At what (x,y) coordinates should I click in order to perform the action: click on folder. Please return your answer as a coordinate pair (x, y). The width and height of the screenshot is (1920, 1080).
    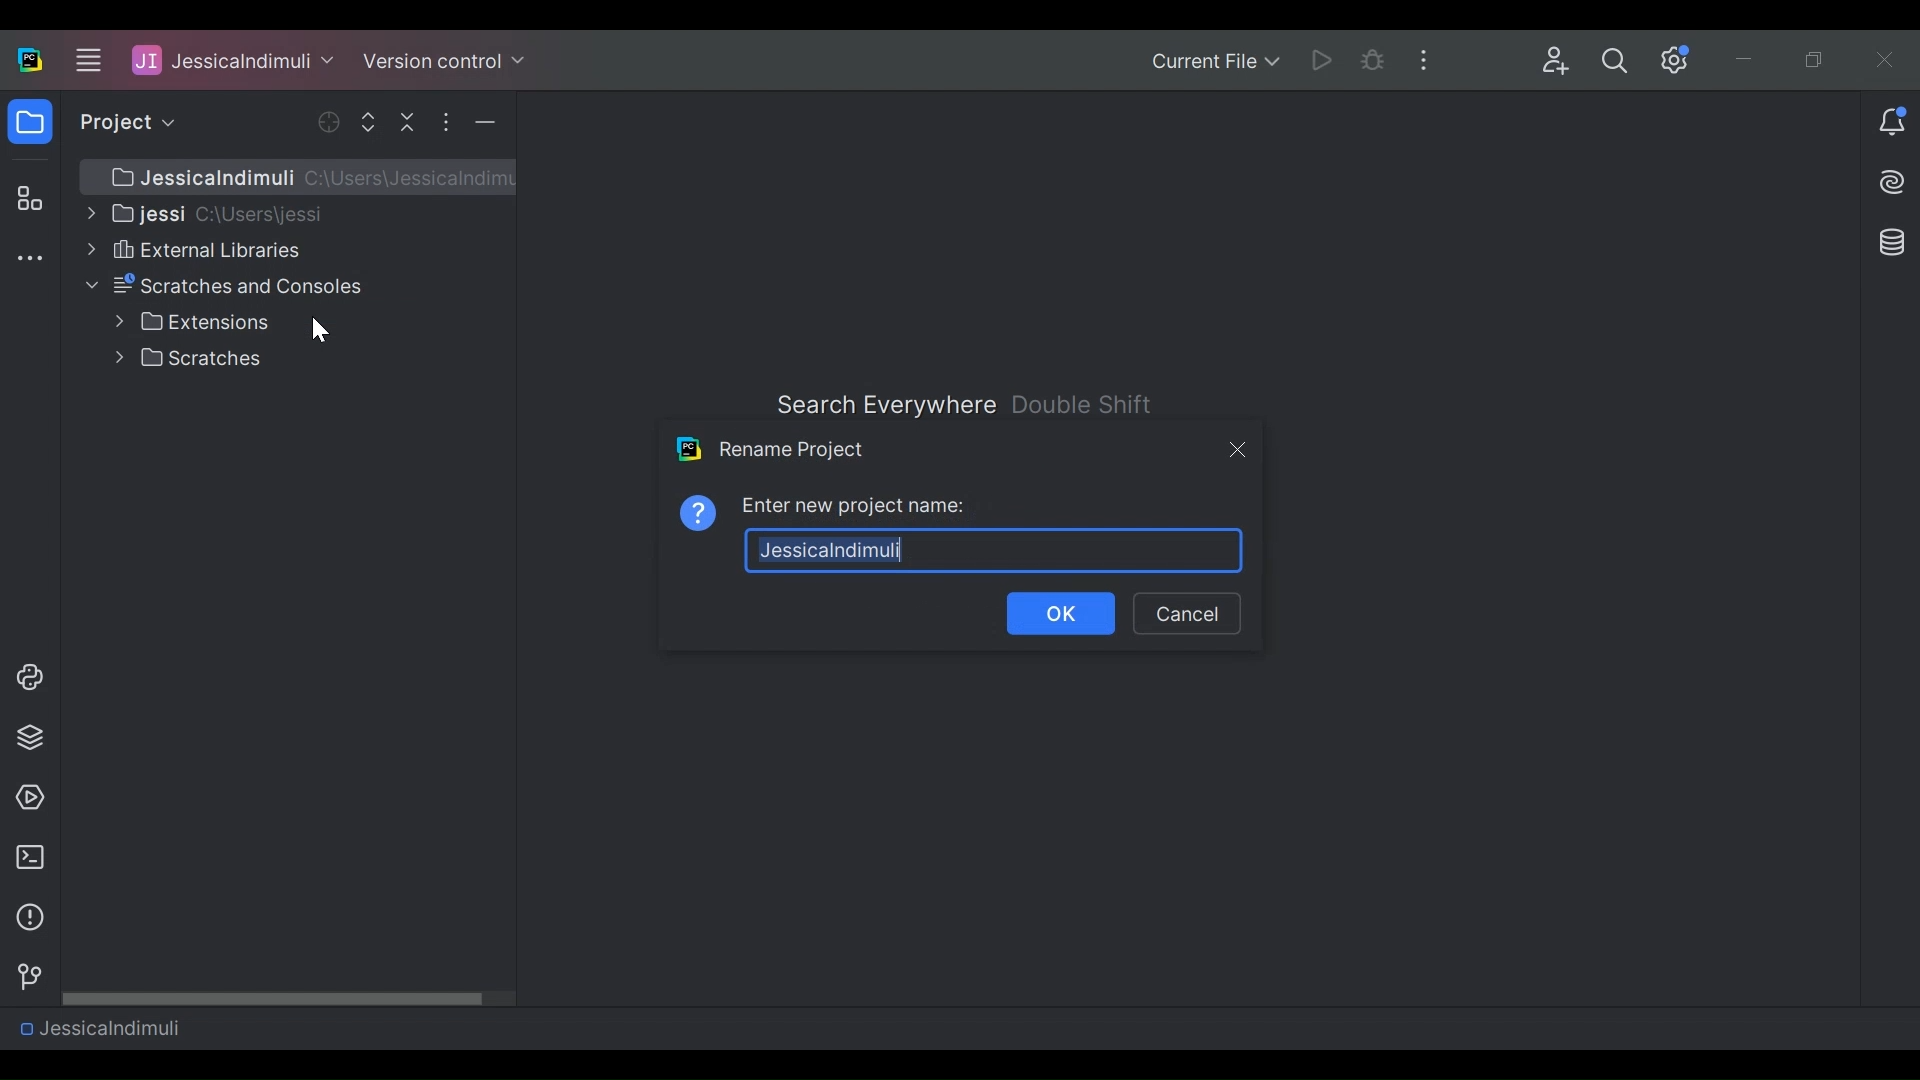
    Looking at the image, I should click on (29, 125).